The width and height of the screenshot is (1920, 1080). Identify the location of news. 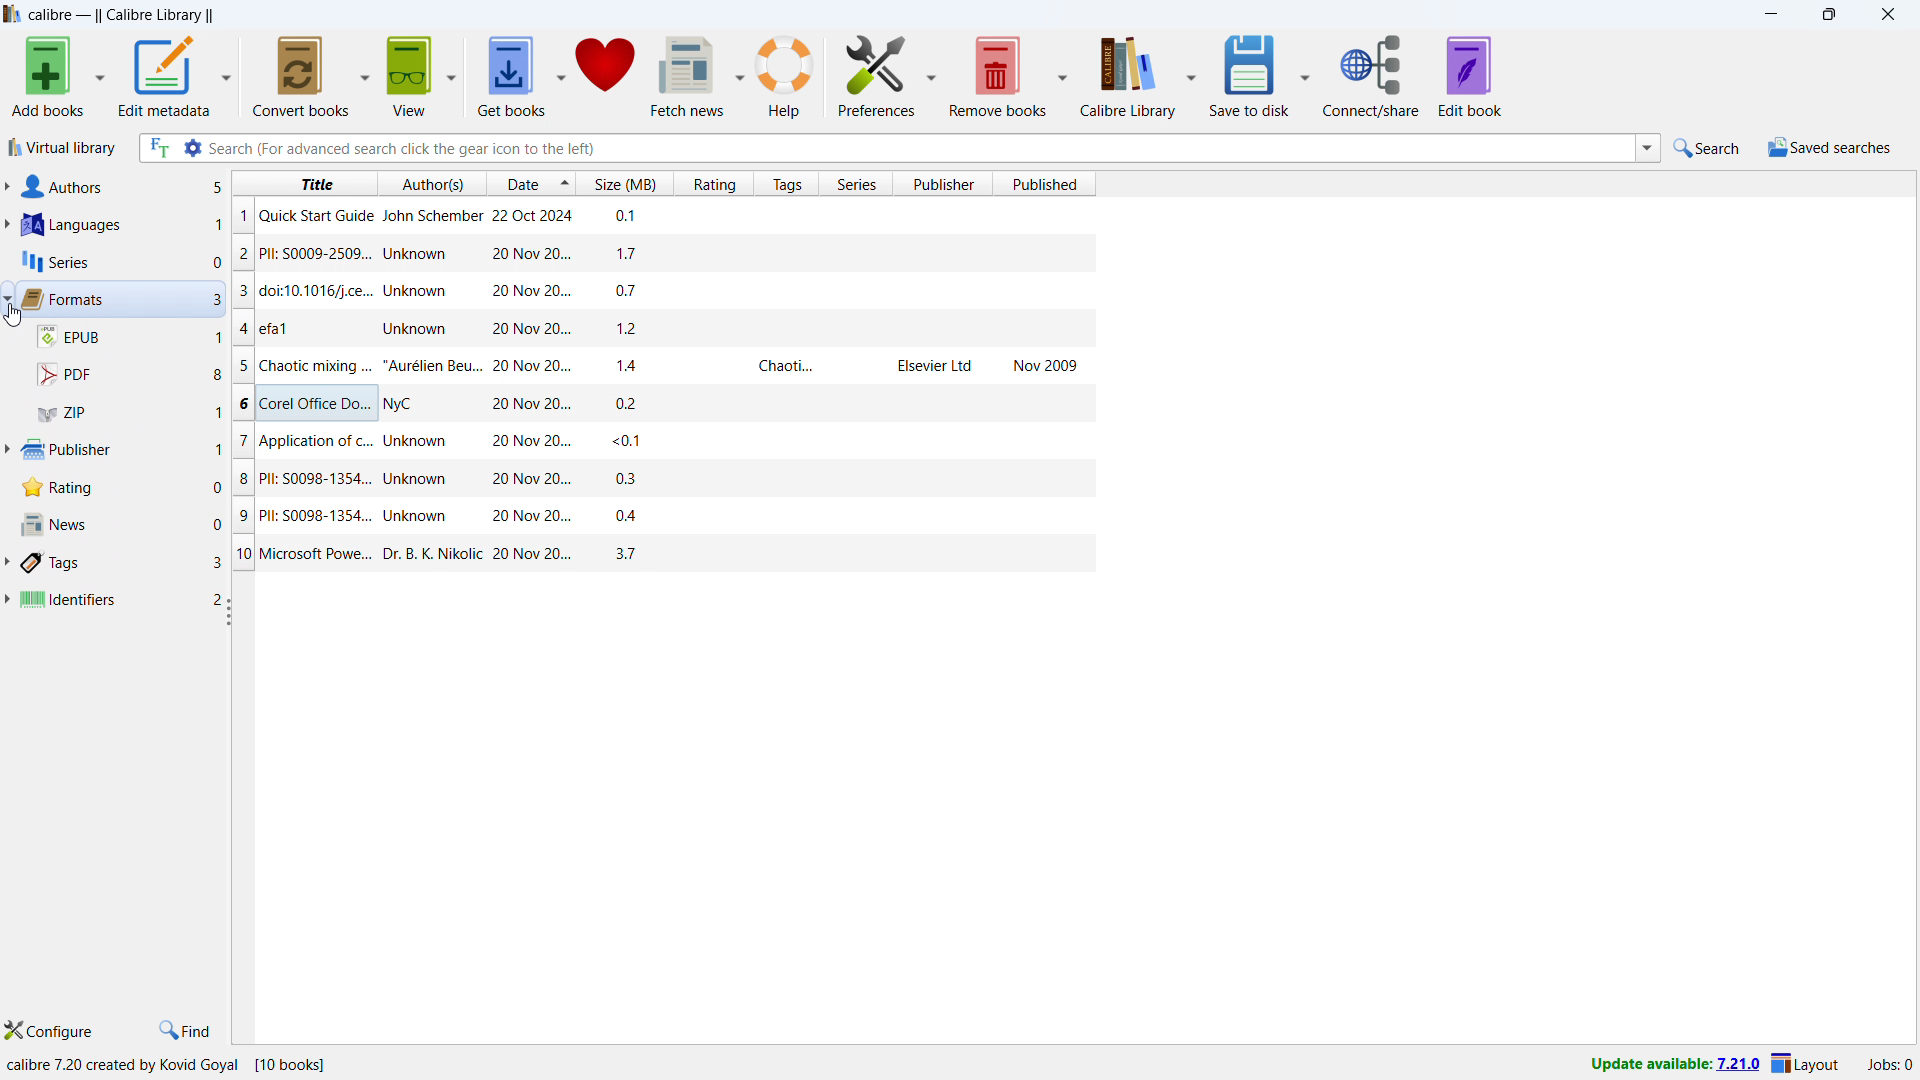
(119, 525).